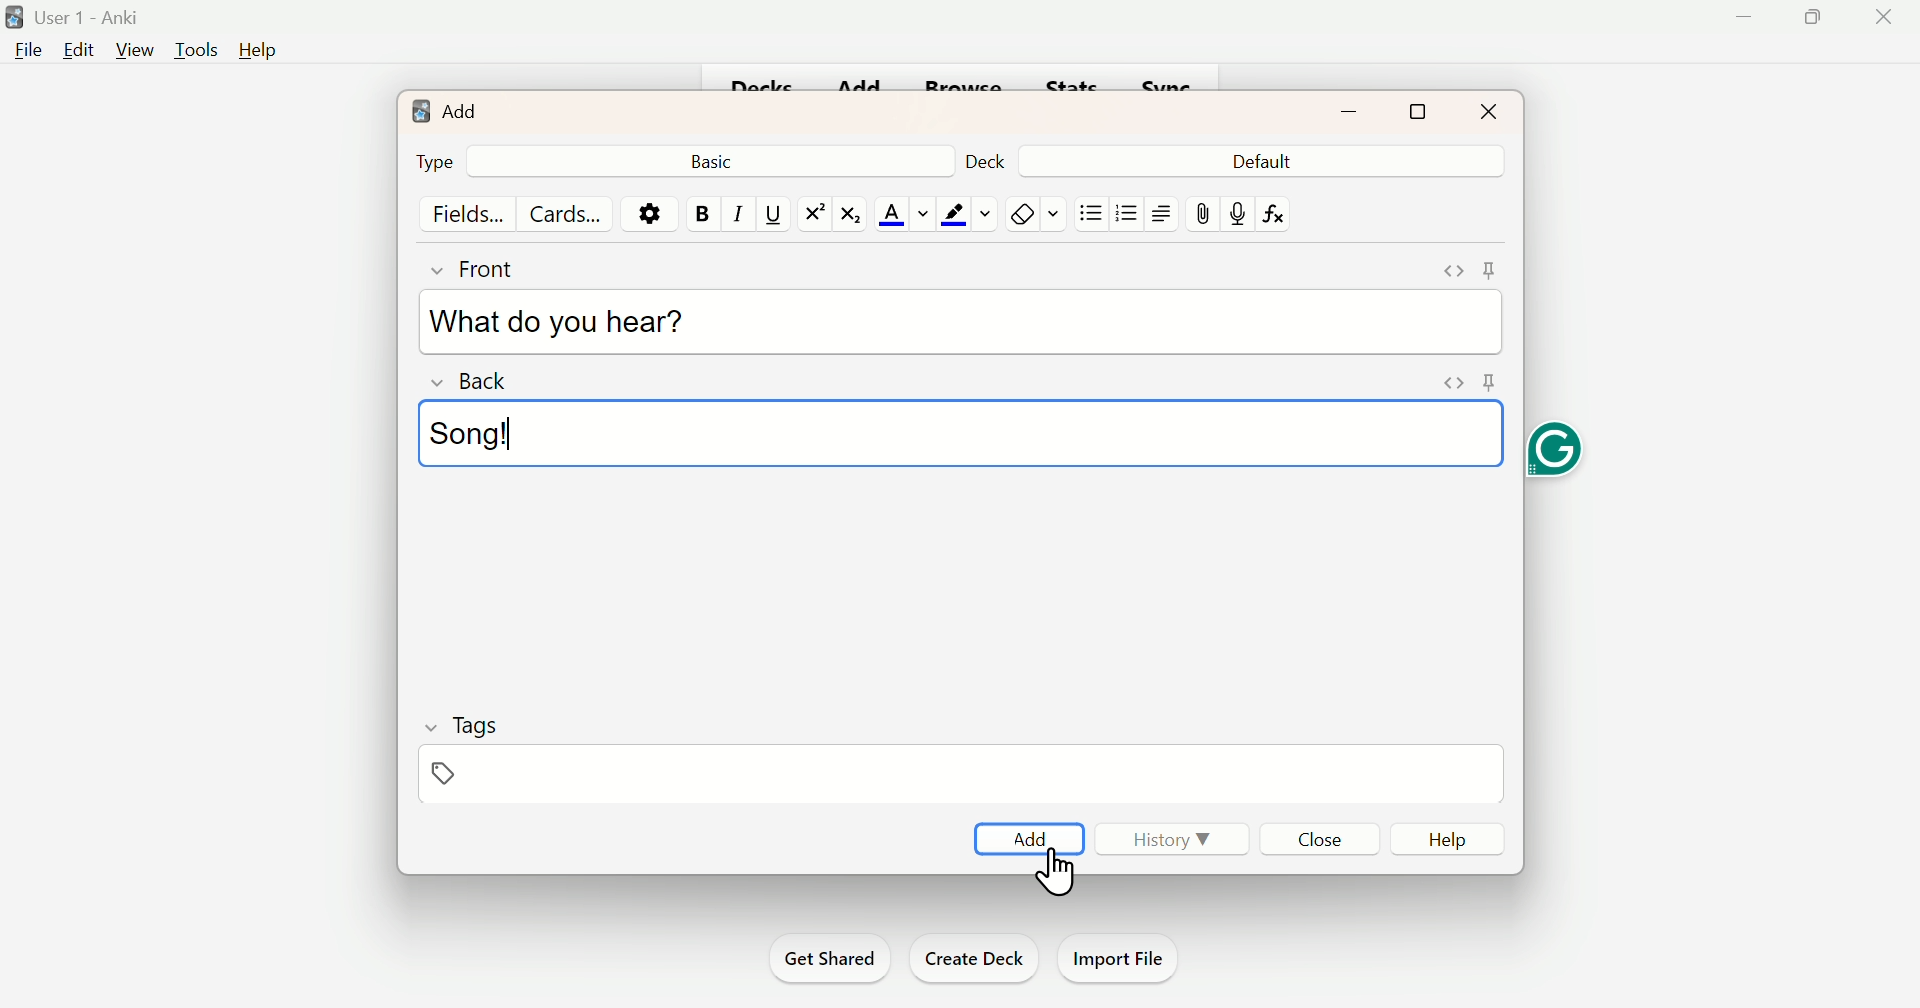  I want to click on Superscript, so click(810, 214).